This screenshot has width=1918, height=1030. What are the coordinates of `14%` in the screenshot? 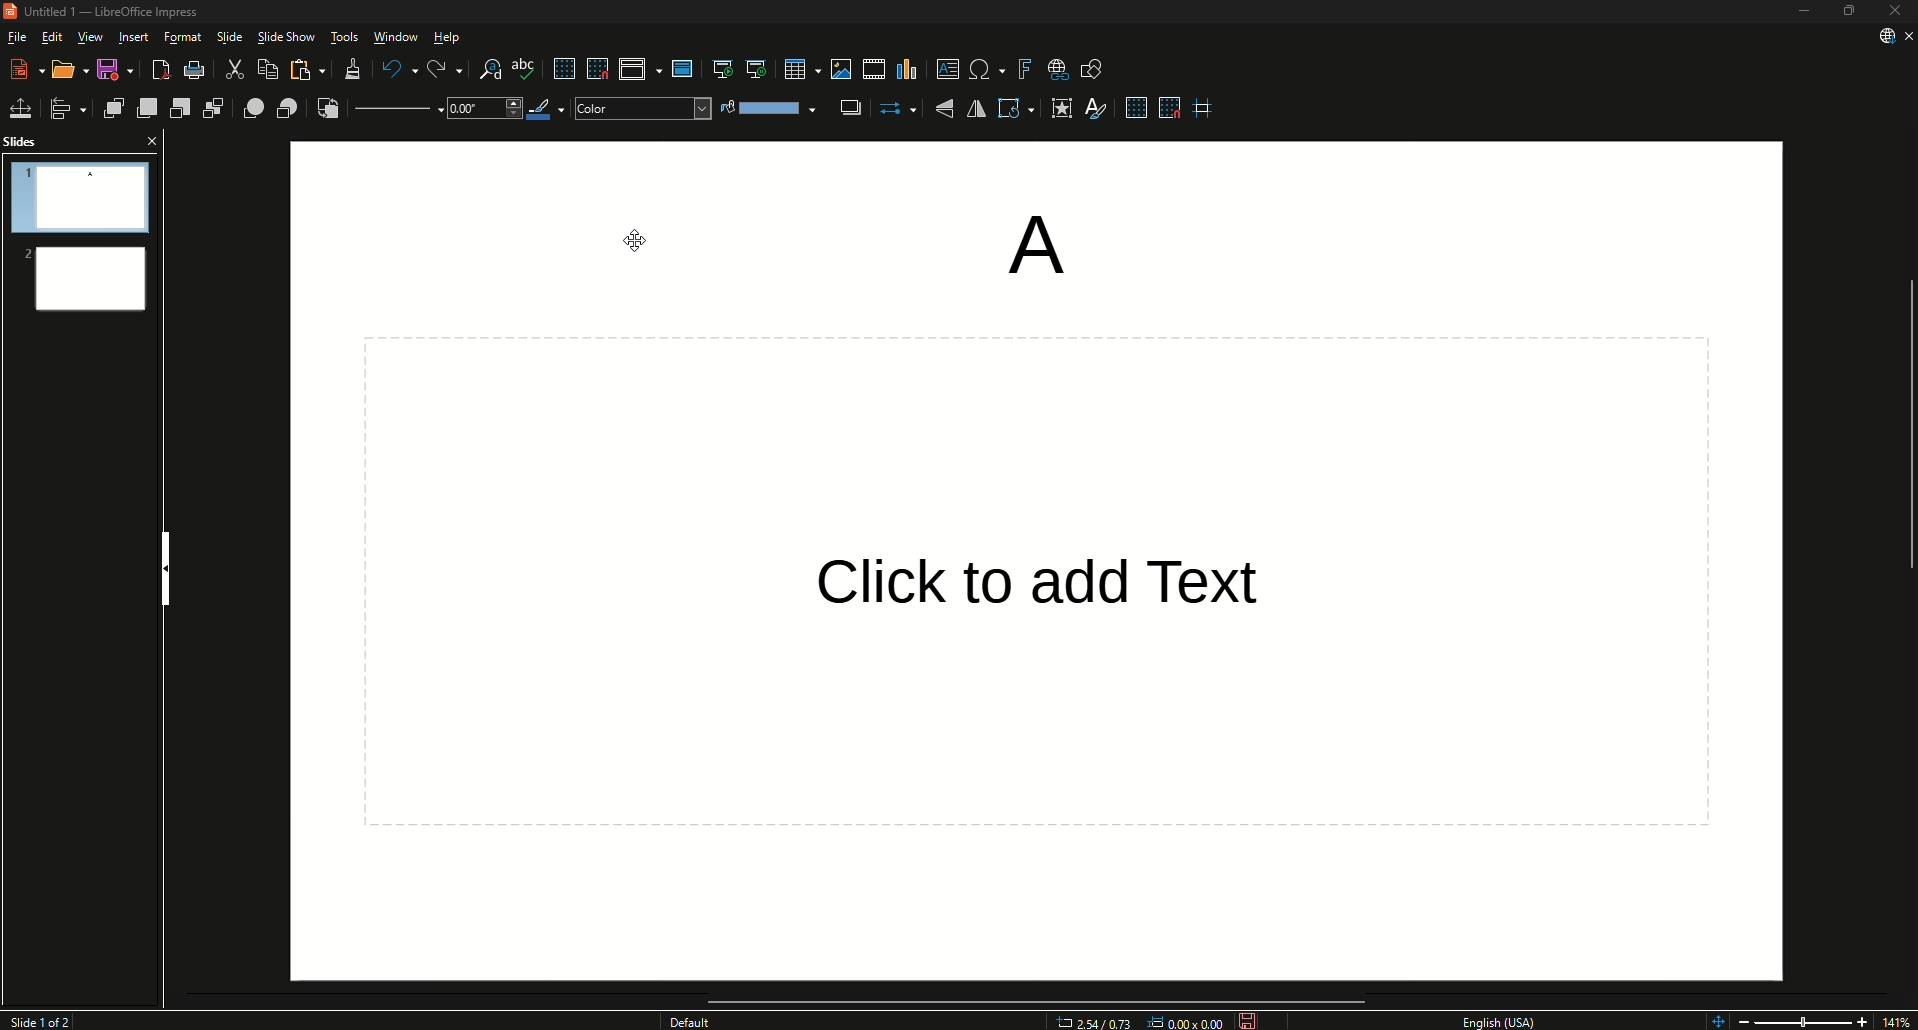 It's located at (1899, 1020).